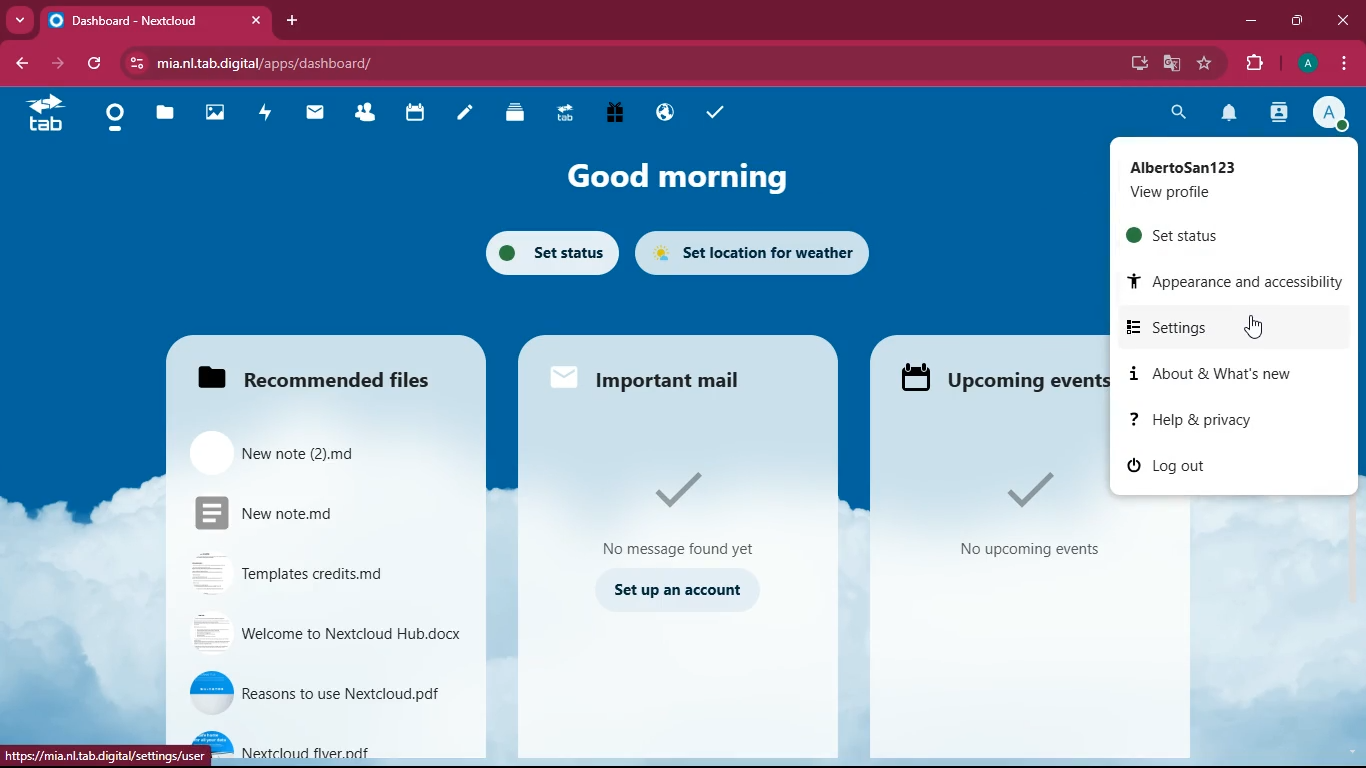 Image resolution: width=1366 pixels, height=768 pixels. What do you see at coordinates (319, 512) in the screenshot?
I see `New note.md` at bounding box center [319, 512].